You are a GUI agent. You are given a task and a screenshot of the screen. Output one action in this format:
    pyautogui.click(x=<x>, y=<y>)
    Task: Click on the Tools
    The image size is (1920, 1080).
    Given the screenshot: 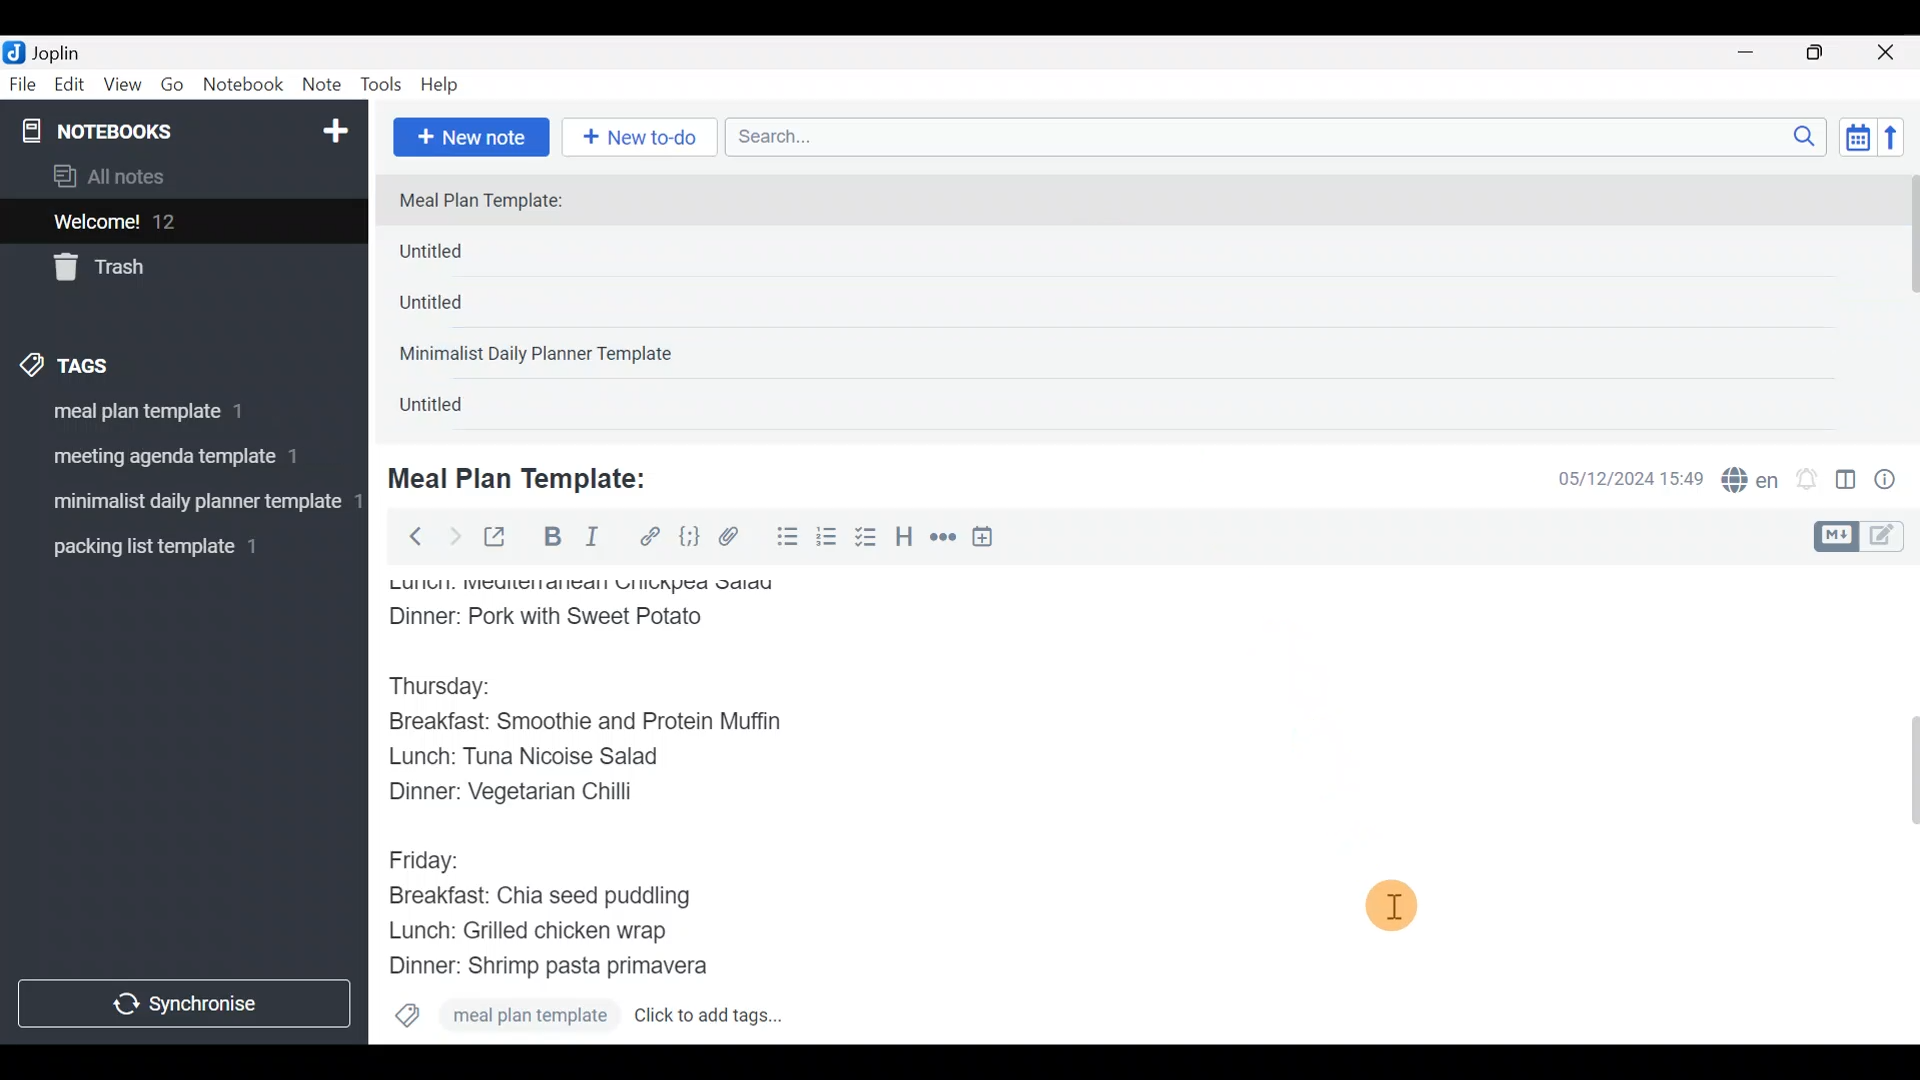 What is the action you would take?
    pyautogui.click(x=382, y=86)
    